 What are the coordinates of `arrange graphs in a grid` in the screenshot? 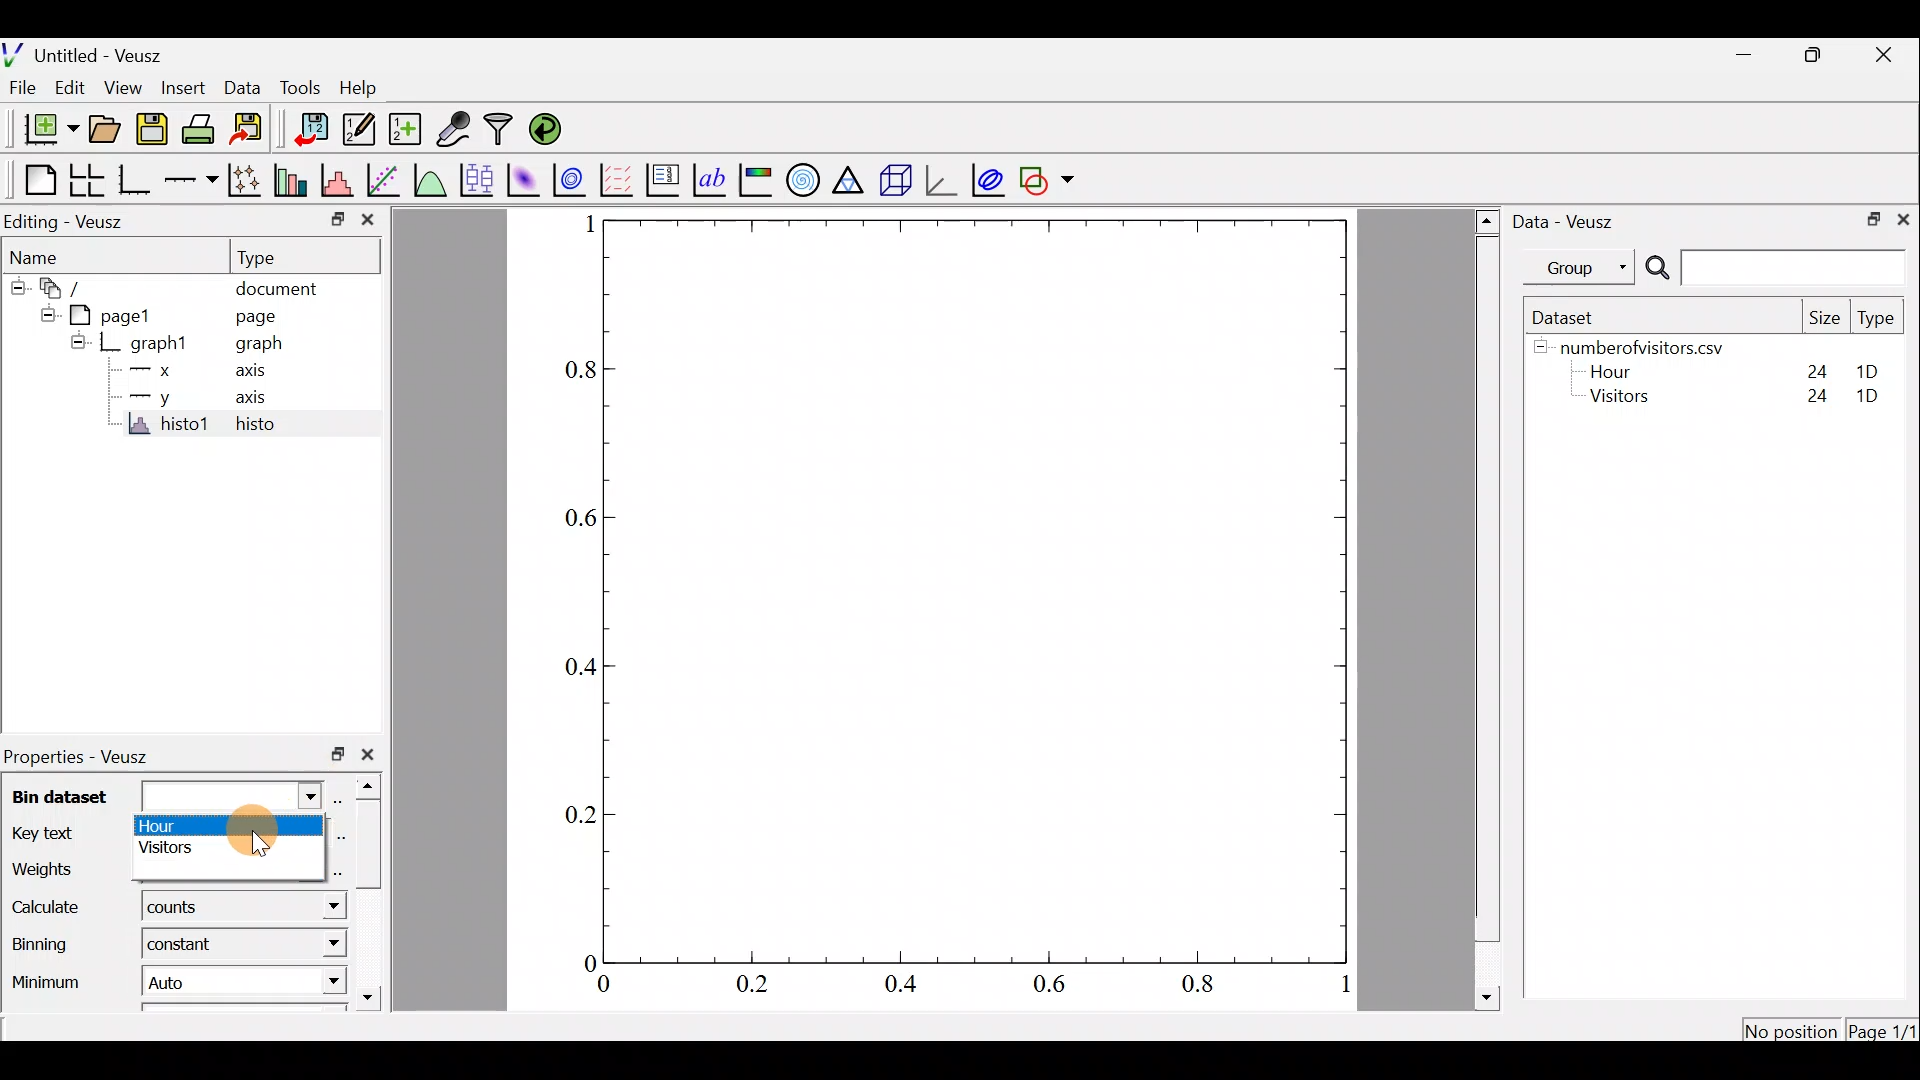 It's located at (86, 180).